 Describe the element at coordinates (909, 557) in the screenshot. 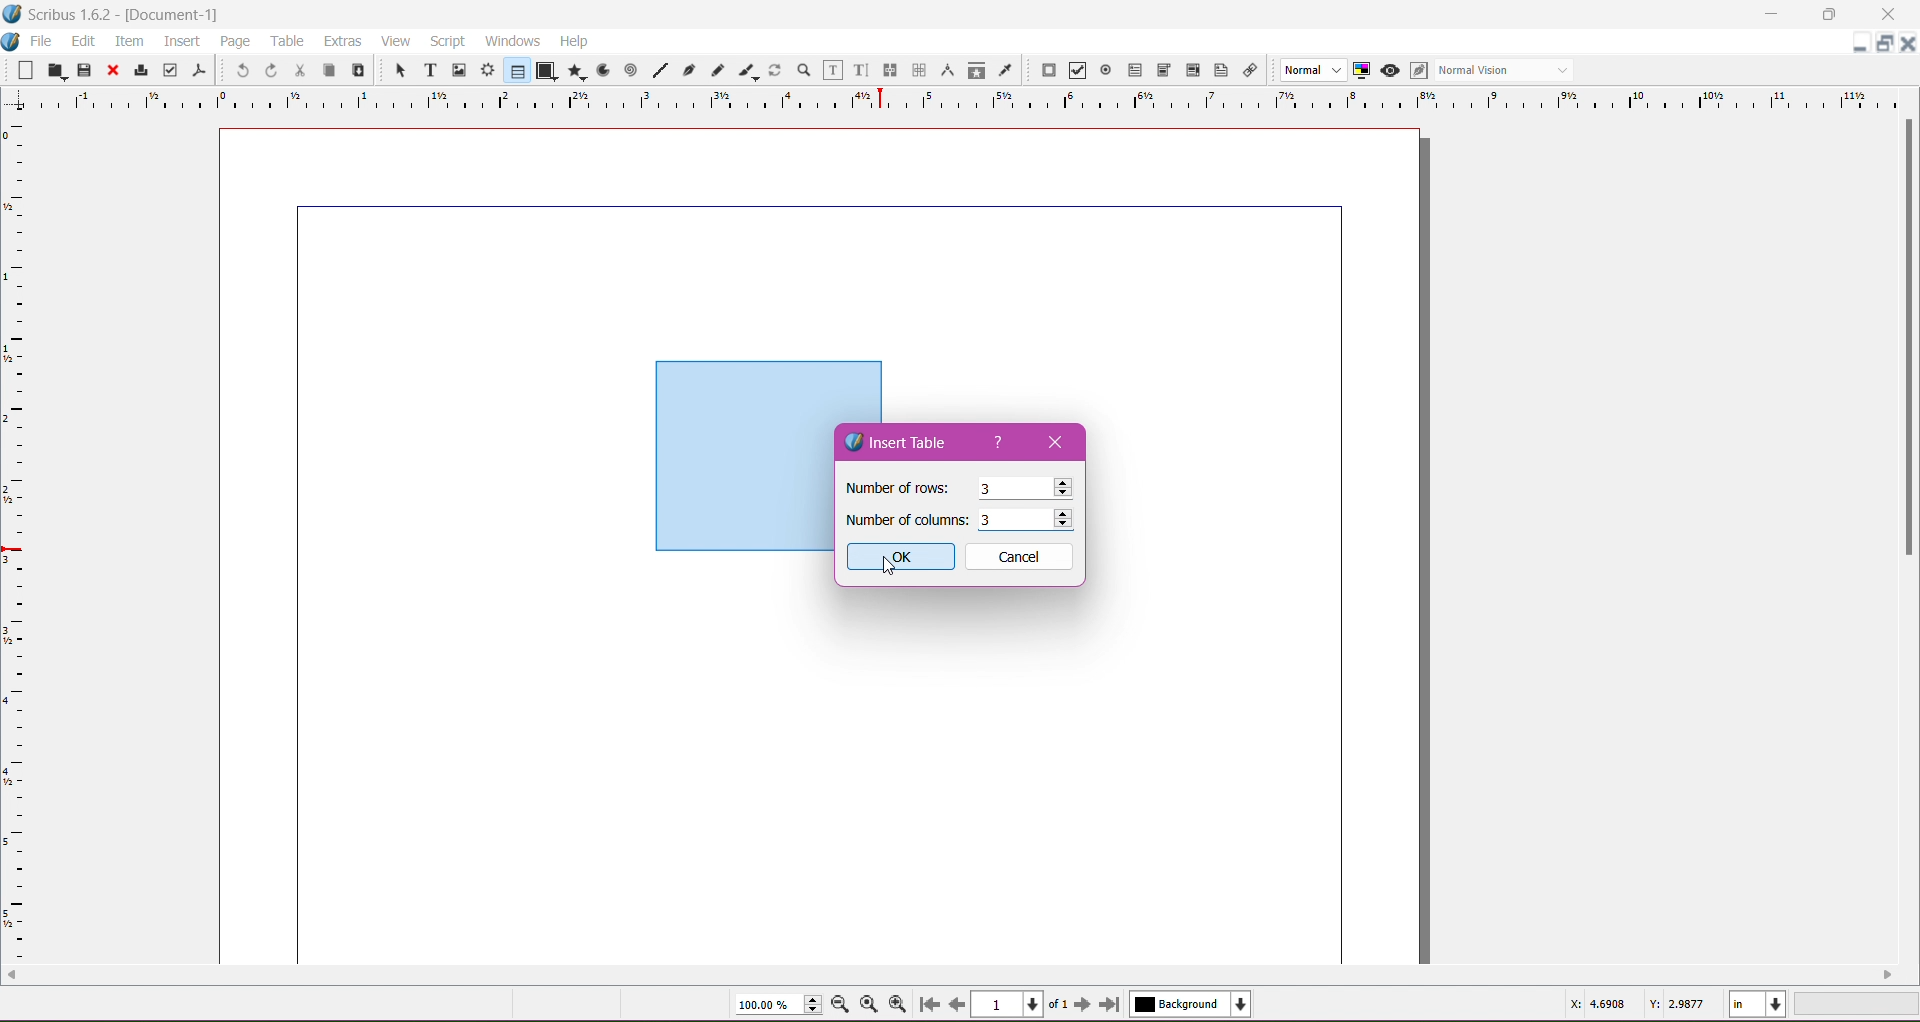

I see `OK` at that location.